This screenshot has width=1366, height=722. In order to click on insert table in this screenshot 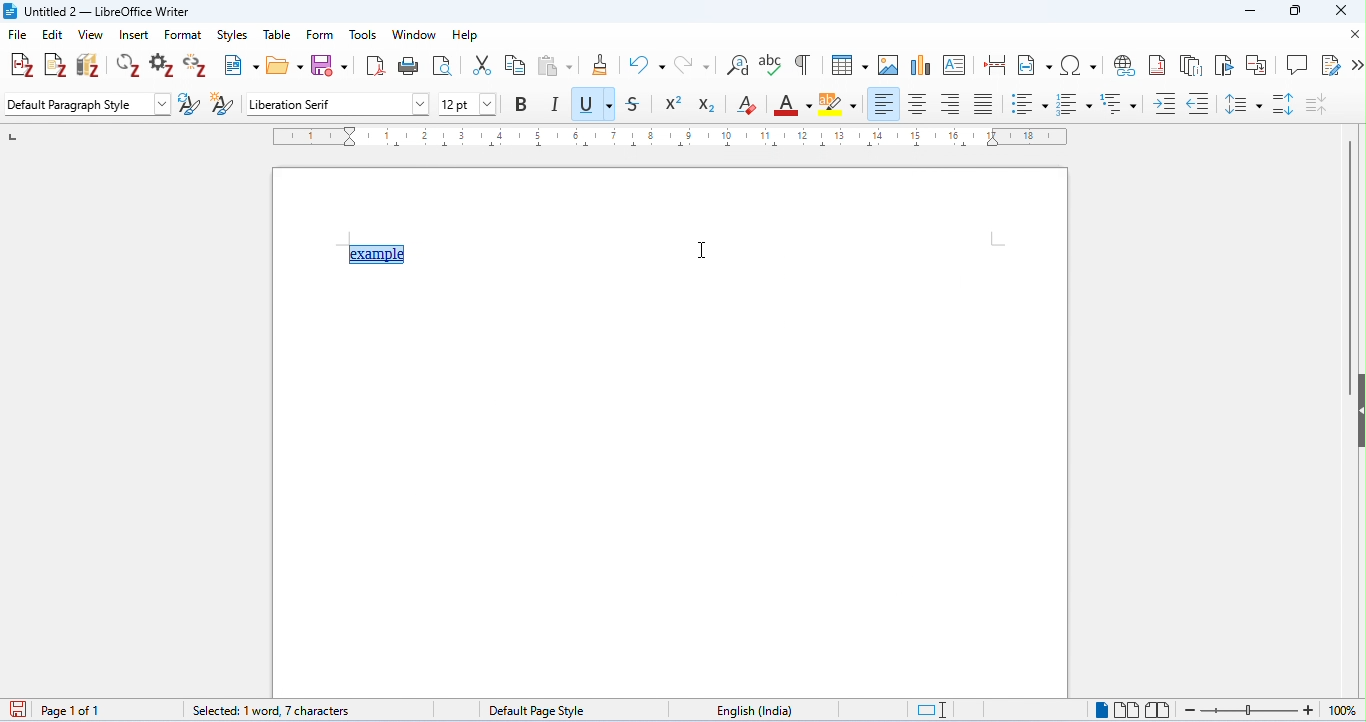, I will do `click(849, 63)`.